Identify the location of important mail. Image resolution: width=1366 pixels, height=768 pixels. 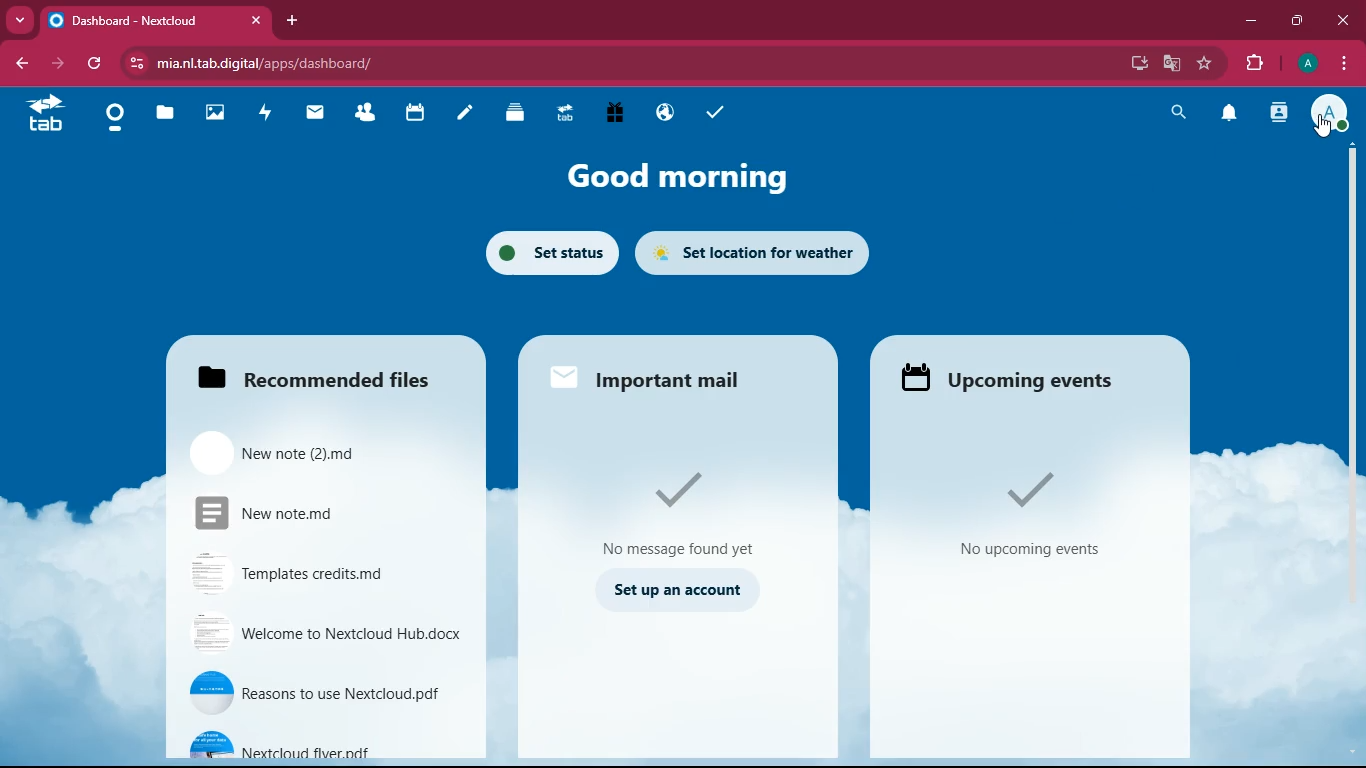
(655, 374).